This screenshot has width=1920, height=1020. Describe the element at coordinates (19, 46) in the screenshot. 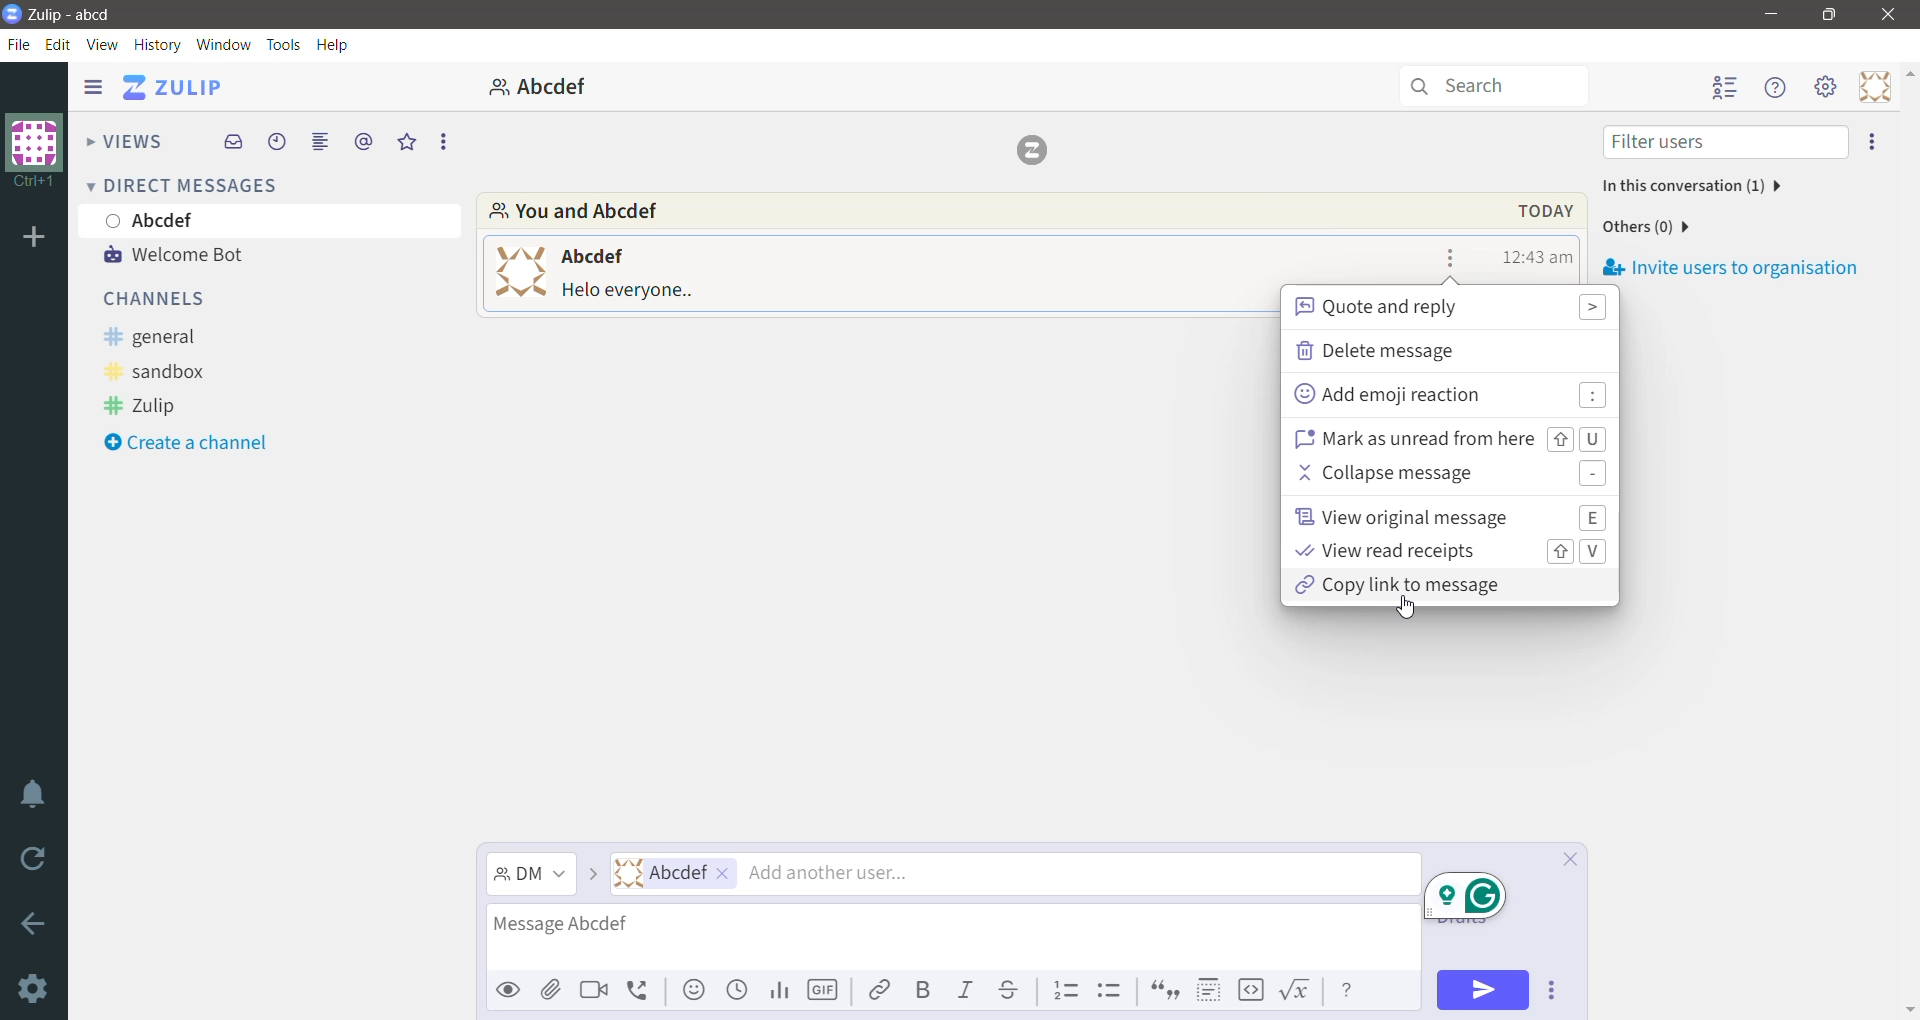

I see `File` at that location.